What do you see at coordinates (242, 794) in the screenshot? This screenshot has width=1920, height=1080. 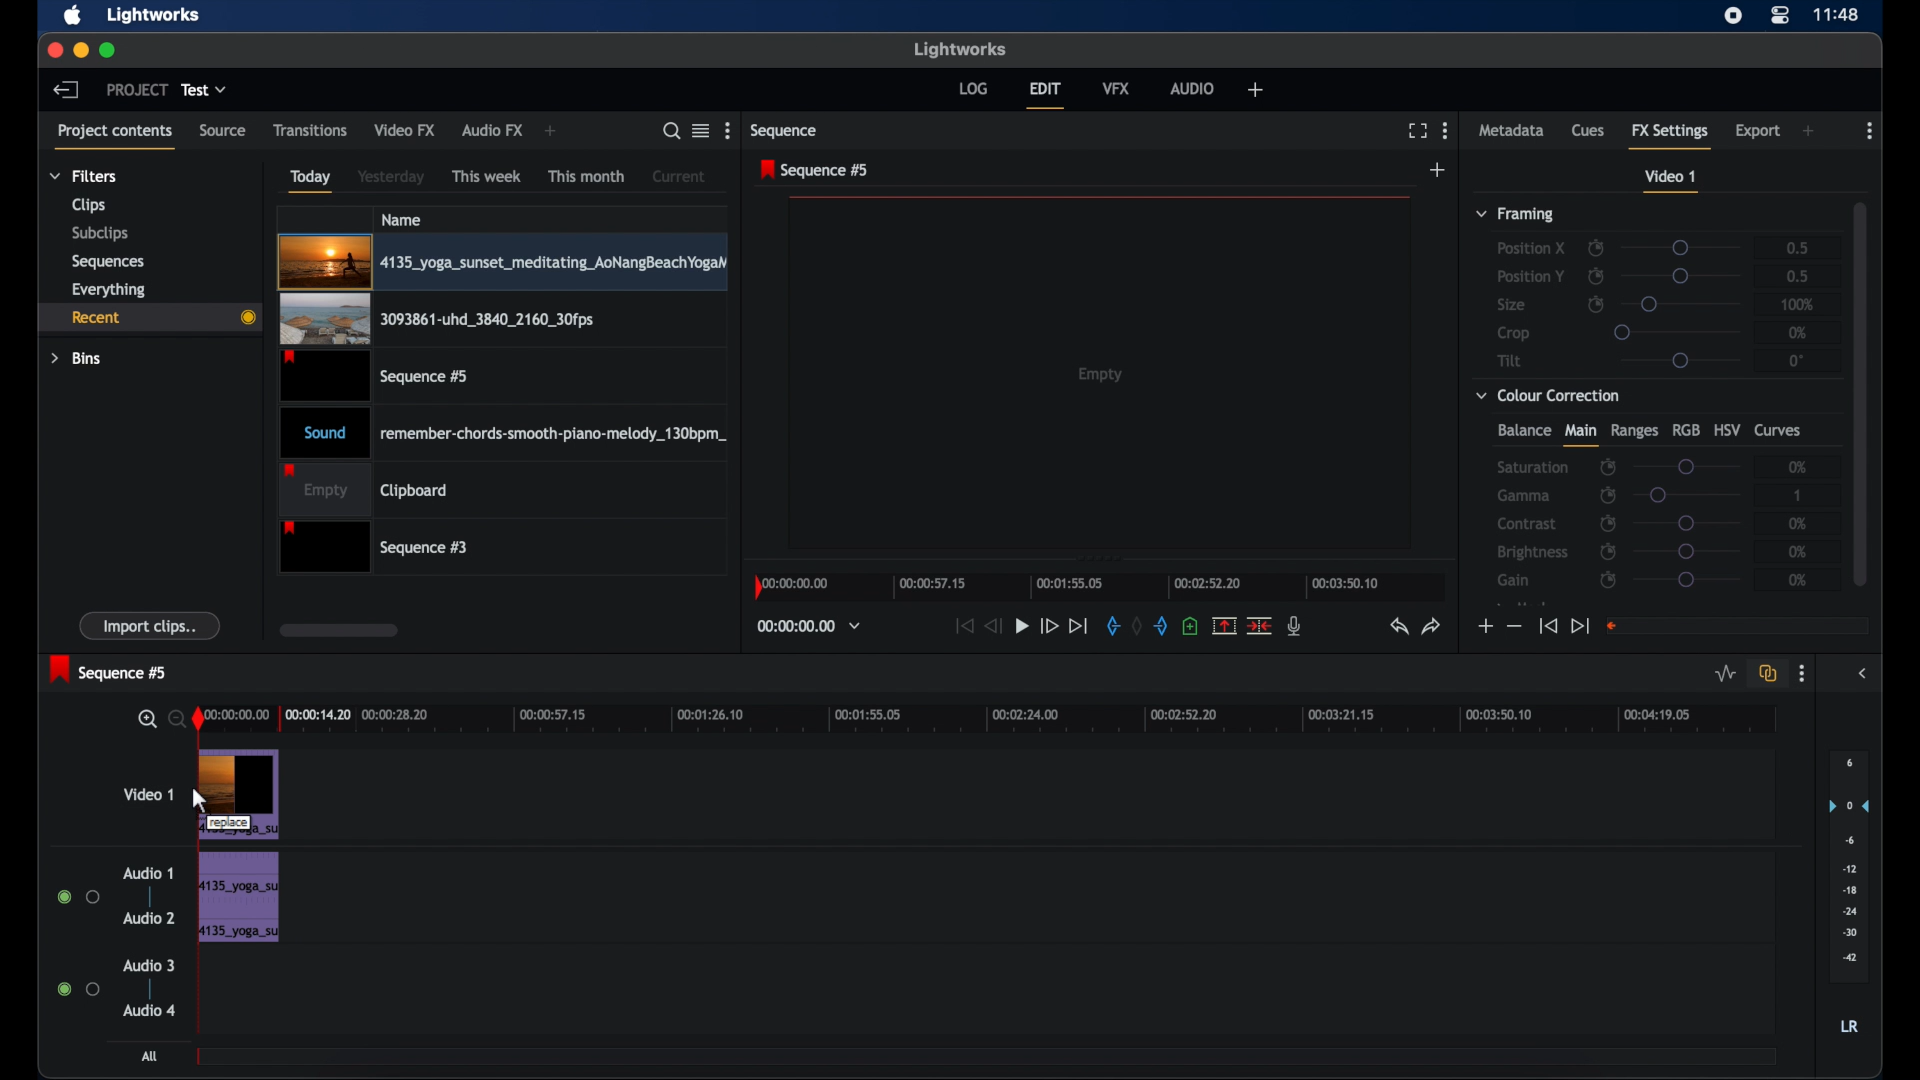 I see `video` at bounding box center [242, 794].